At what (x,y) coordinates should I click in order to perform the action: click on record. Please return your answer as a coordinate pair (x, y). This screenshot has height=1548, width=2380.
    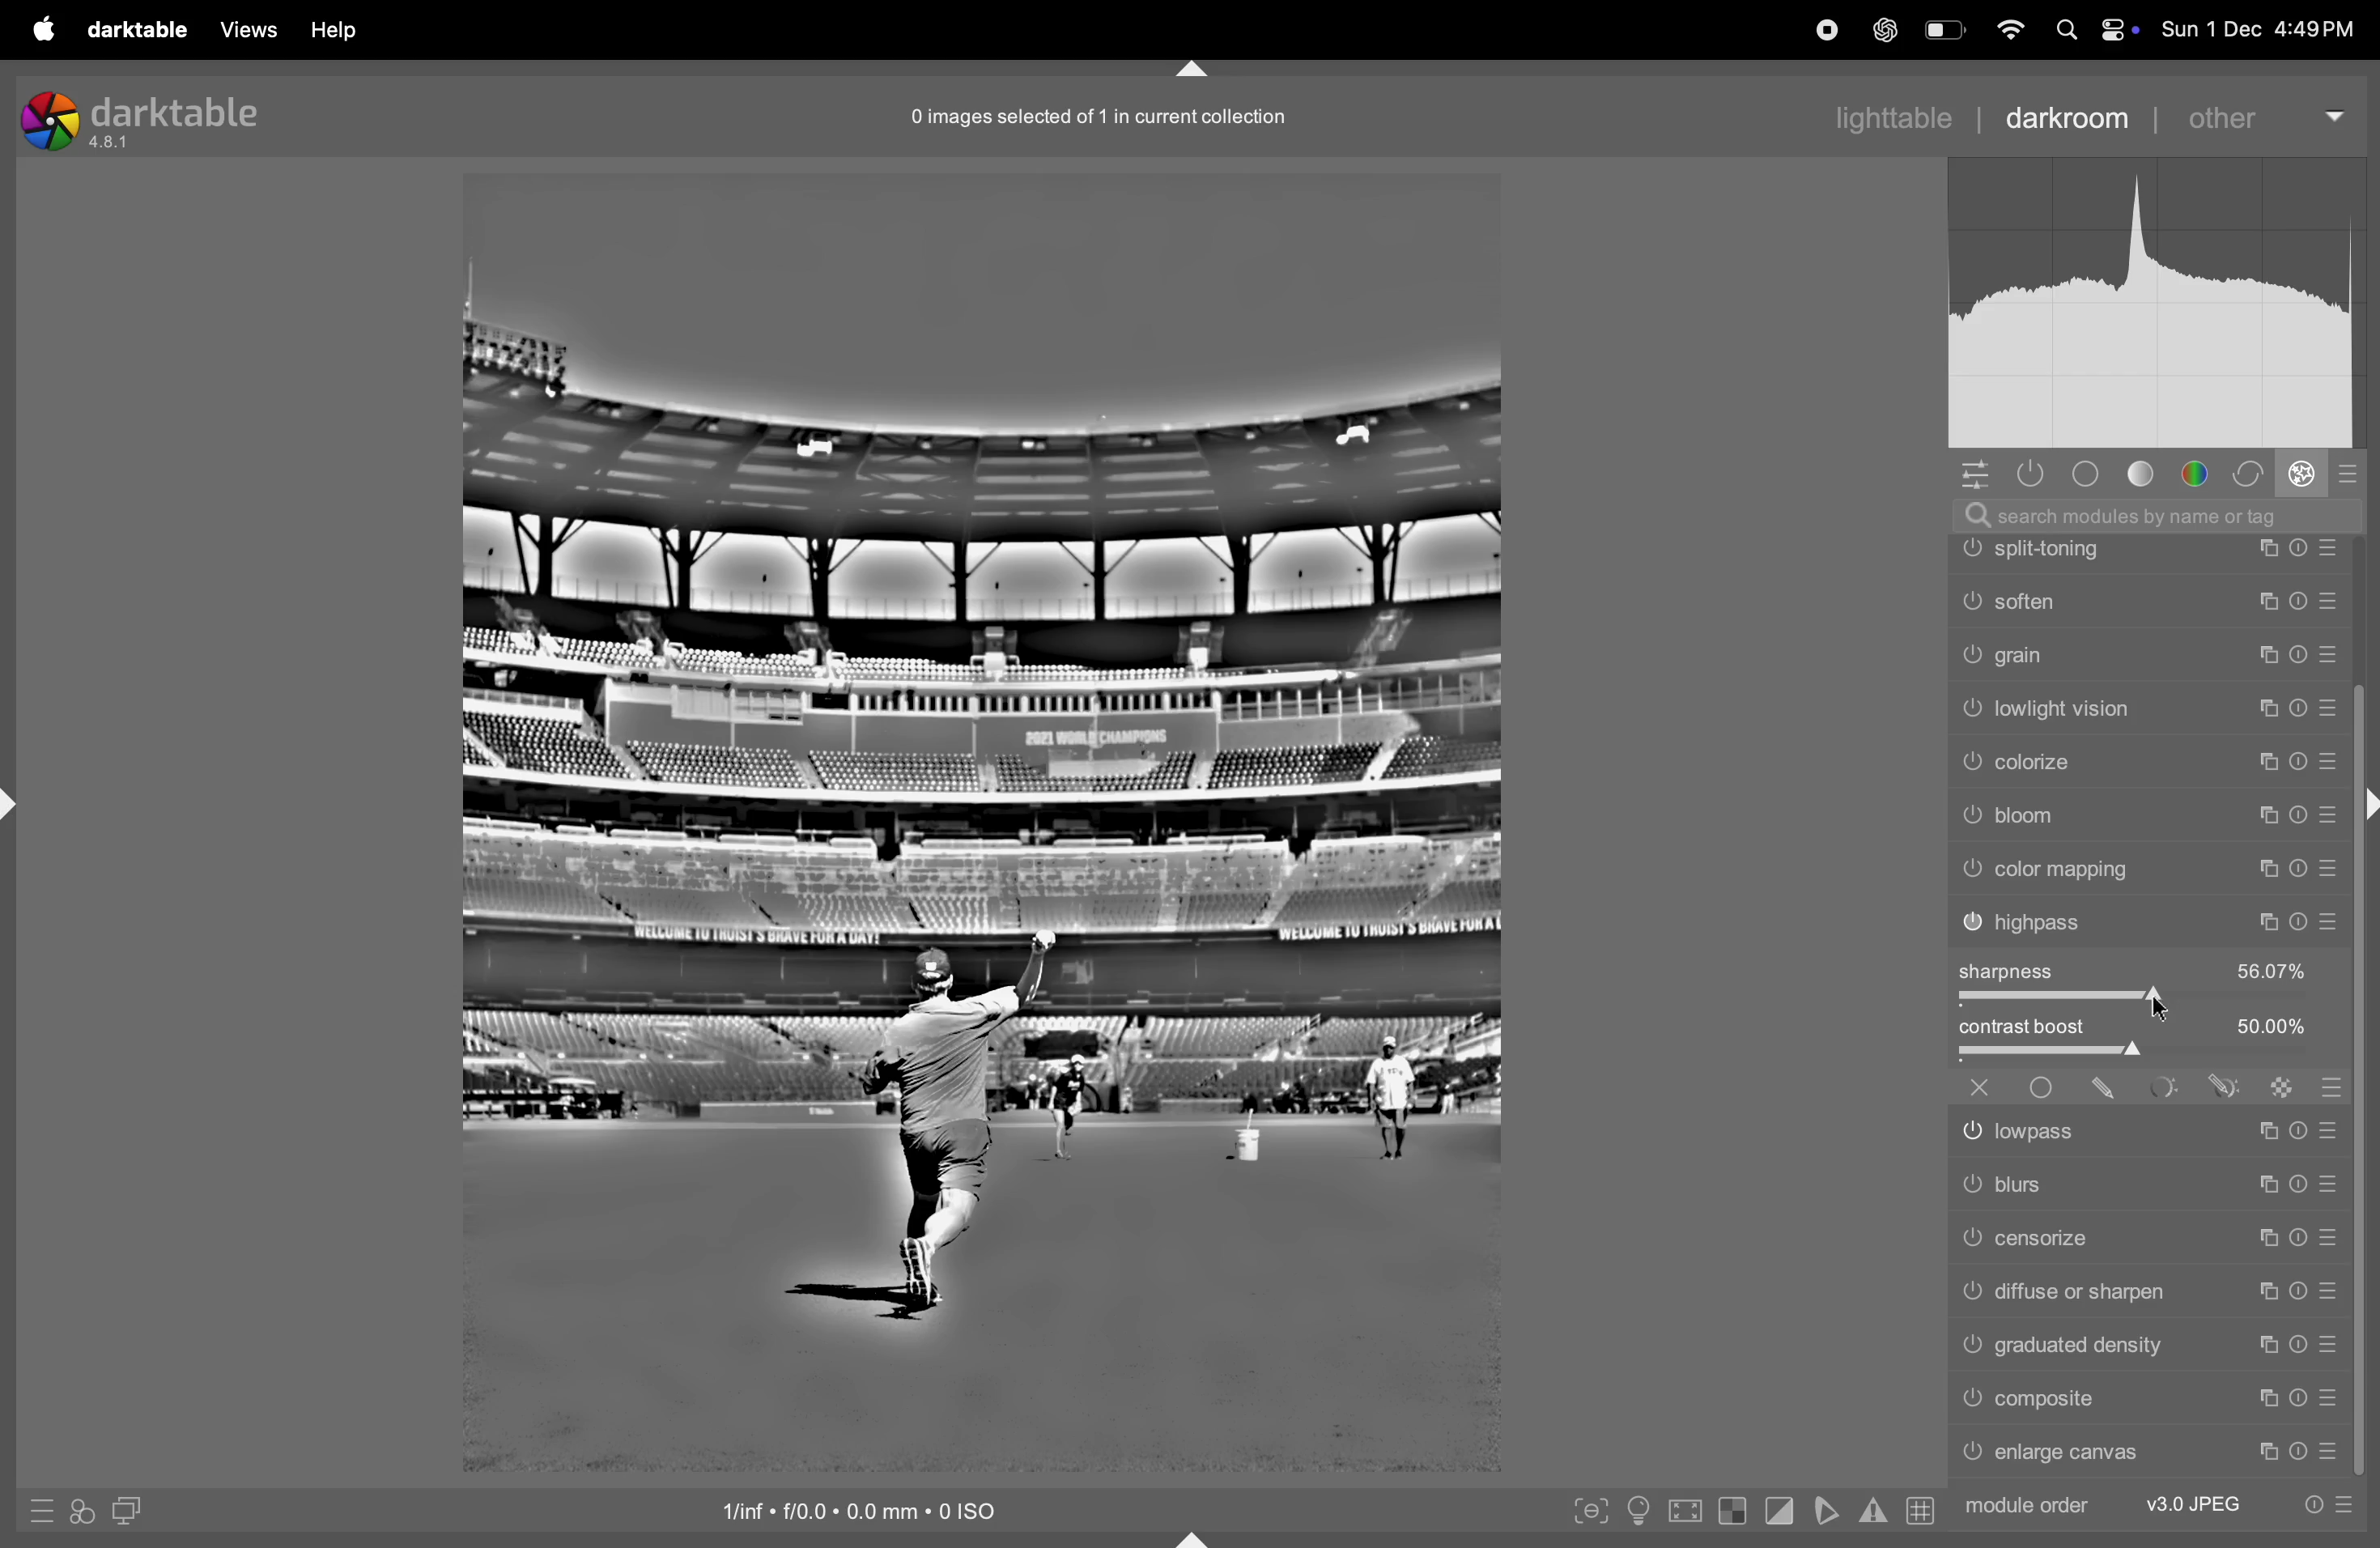
    Looking at the image, I should click on (1814, 29).